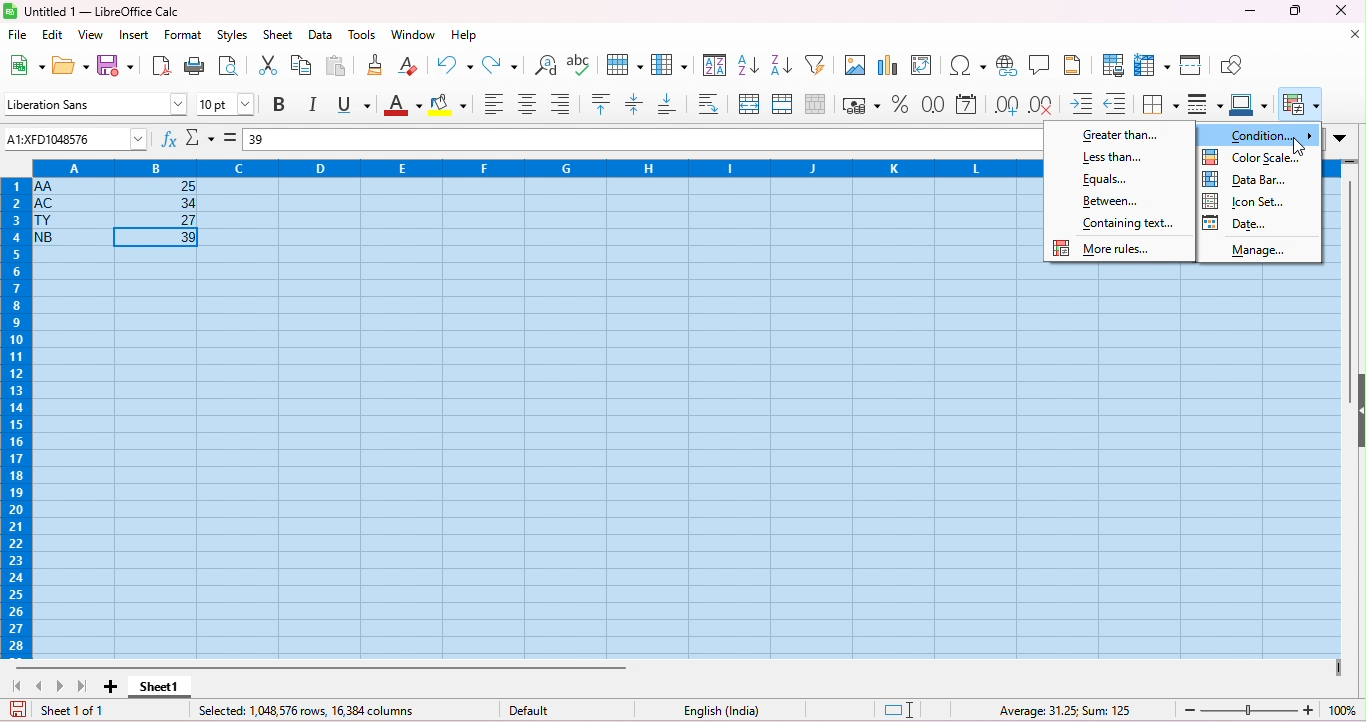 This screenshot has height=722, width=1366. Describe the element at coordinates (414, 35) in the screenshot. I see `window` at that location.